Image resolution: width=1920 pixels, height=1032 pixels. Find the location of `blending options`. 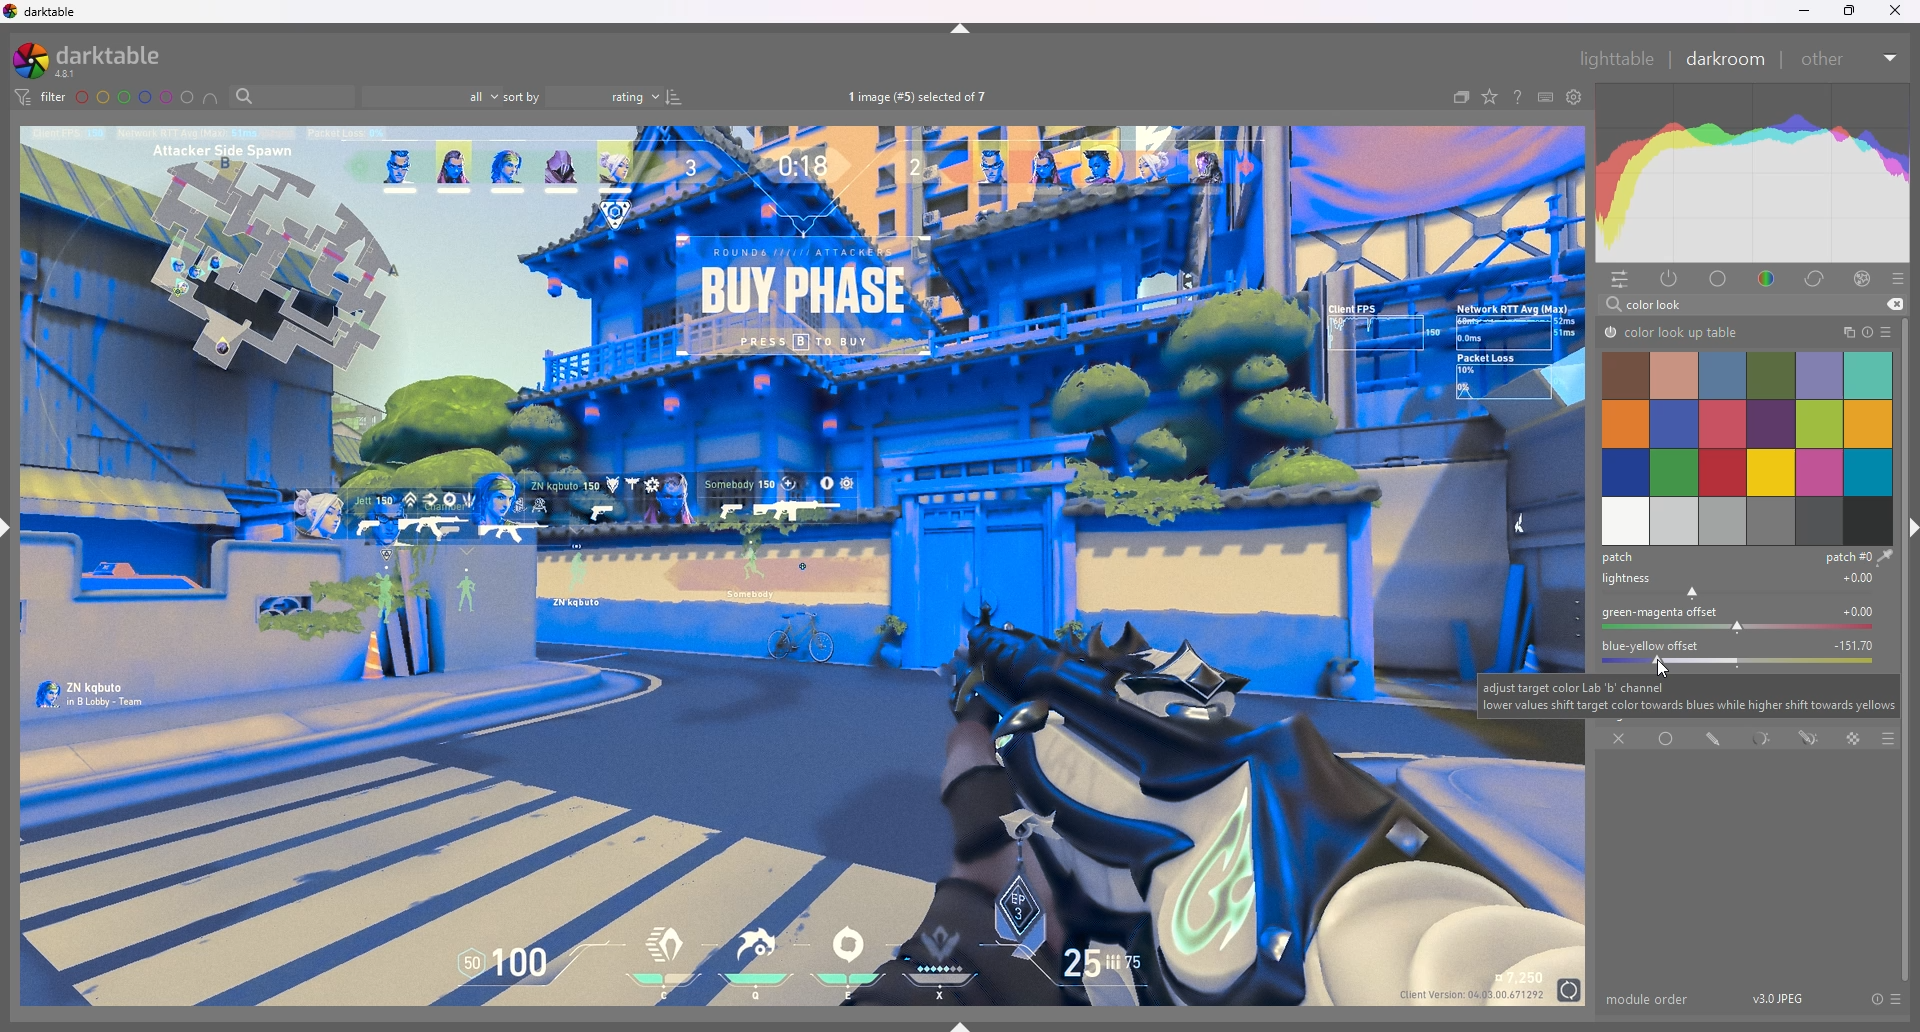

blending options is located at coordinates (1888, 740).